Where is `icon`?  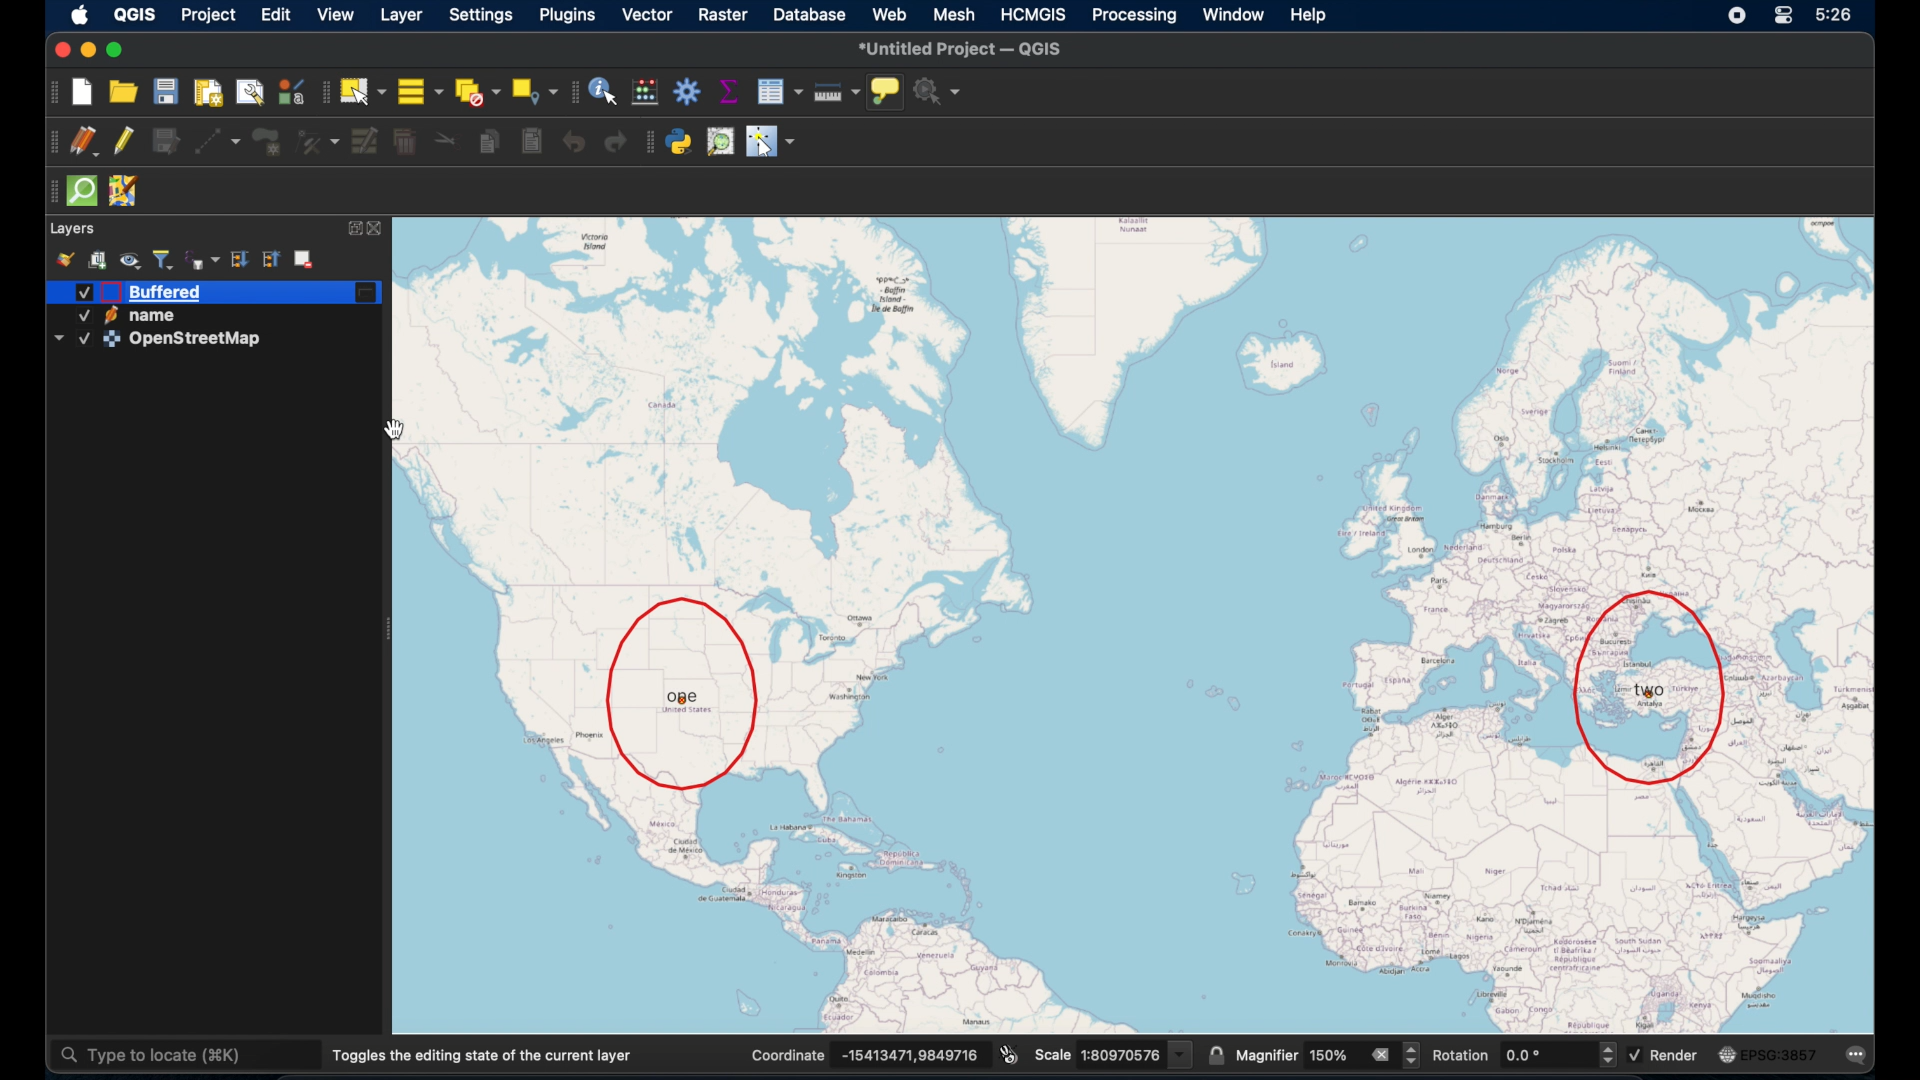
icon is located at coordinates (1725, 1055).